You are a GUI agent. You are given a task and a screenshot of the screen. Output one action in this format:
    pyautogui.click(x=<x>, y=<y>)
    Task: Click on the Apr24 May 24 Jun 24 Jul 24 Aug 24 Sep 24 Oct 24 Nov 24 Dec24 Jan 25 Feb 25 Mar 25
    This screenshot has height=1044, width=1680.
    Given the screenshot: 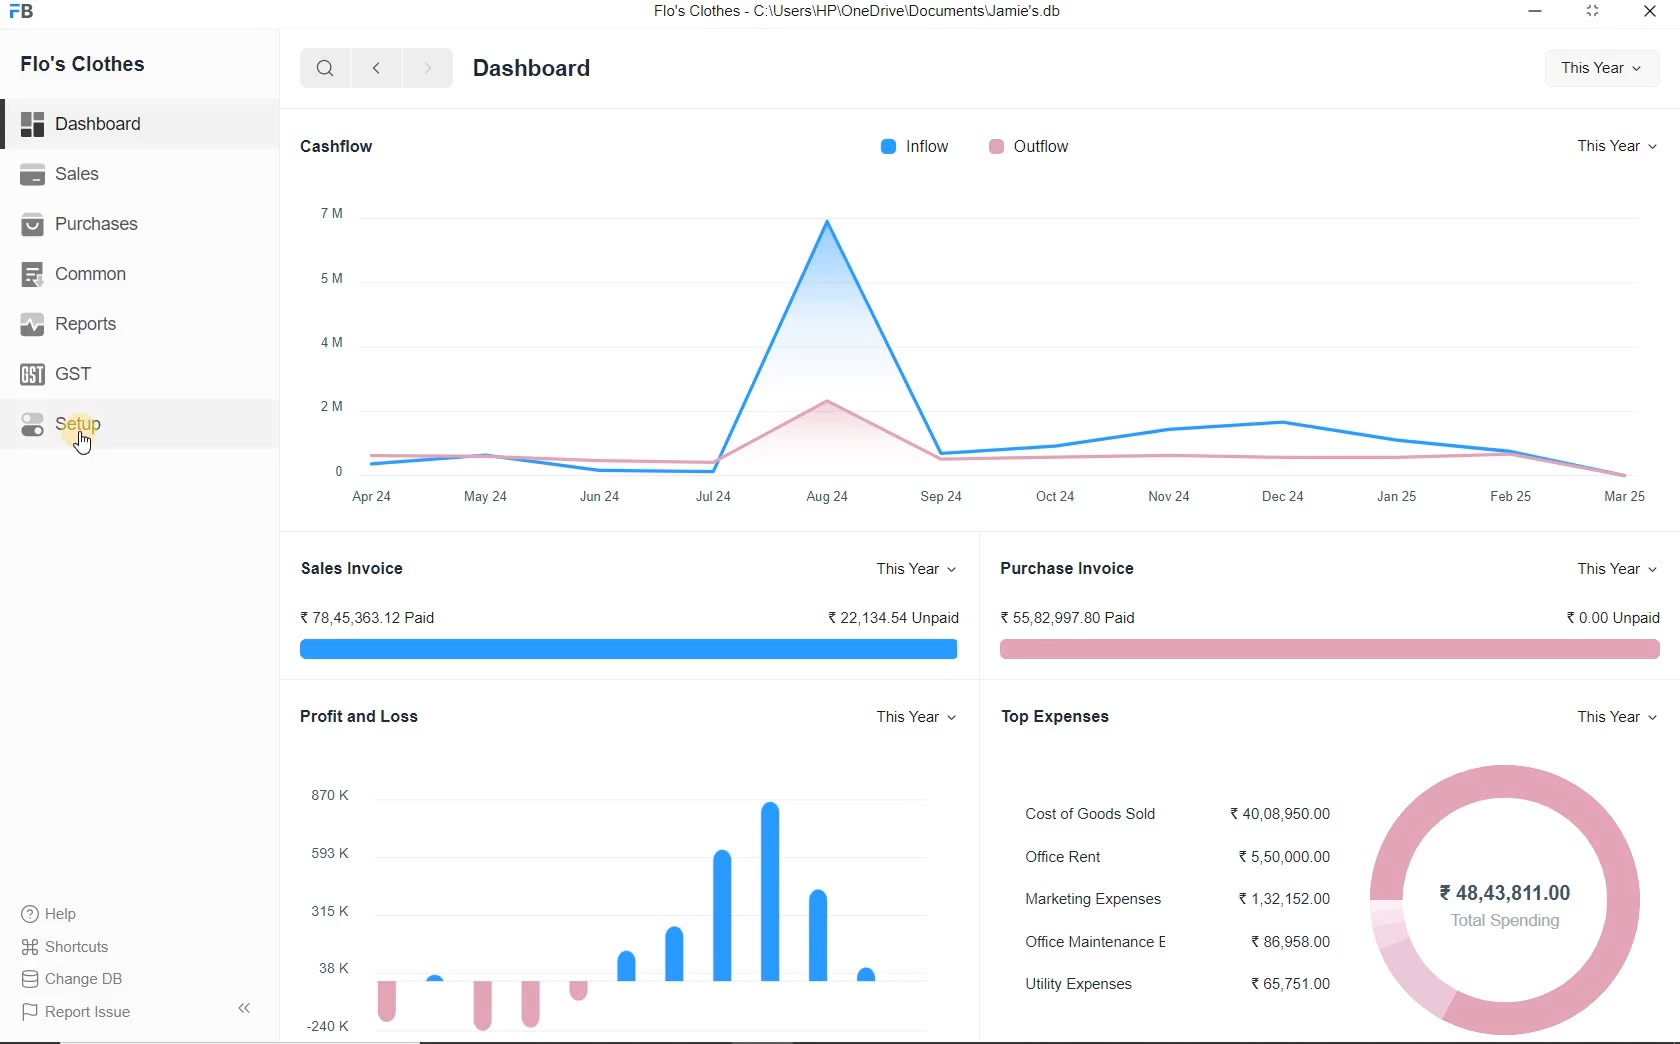 What is the action you would take?
    pyautogui.click(x=1005, y=500)
    